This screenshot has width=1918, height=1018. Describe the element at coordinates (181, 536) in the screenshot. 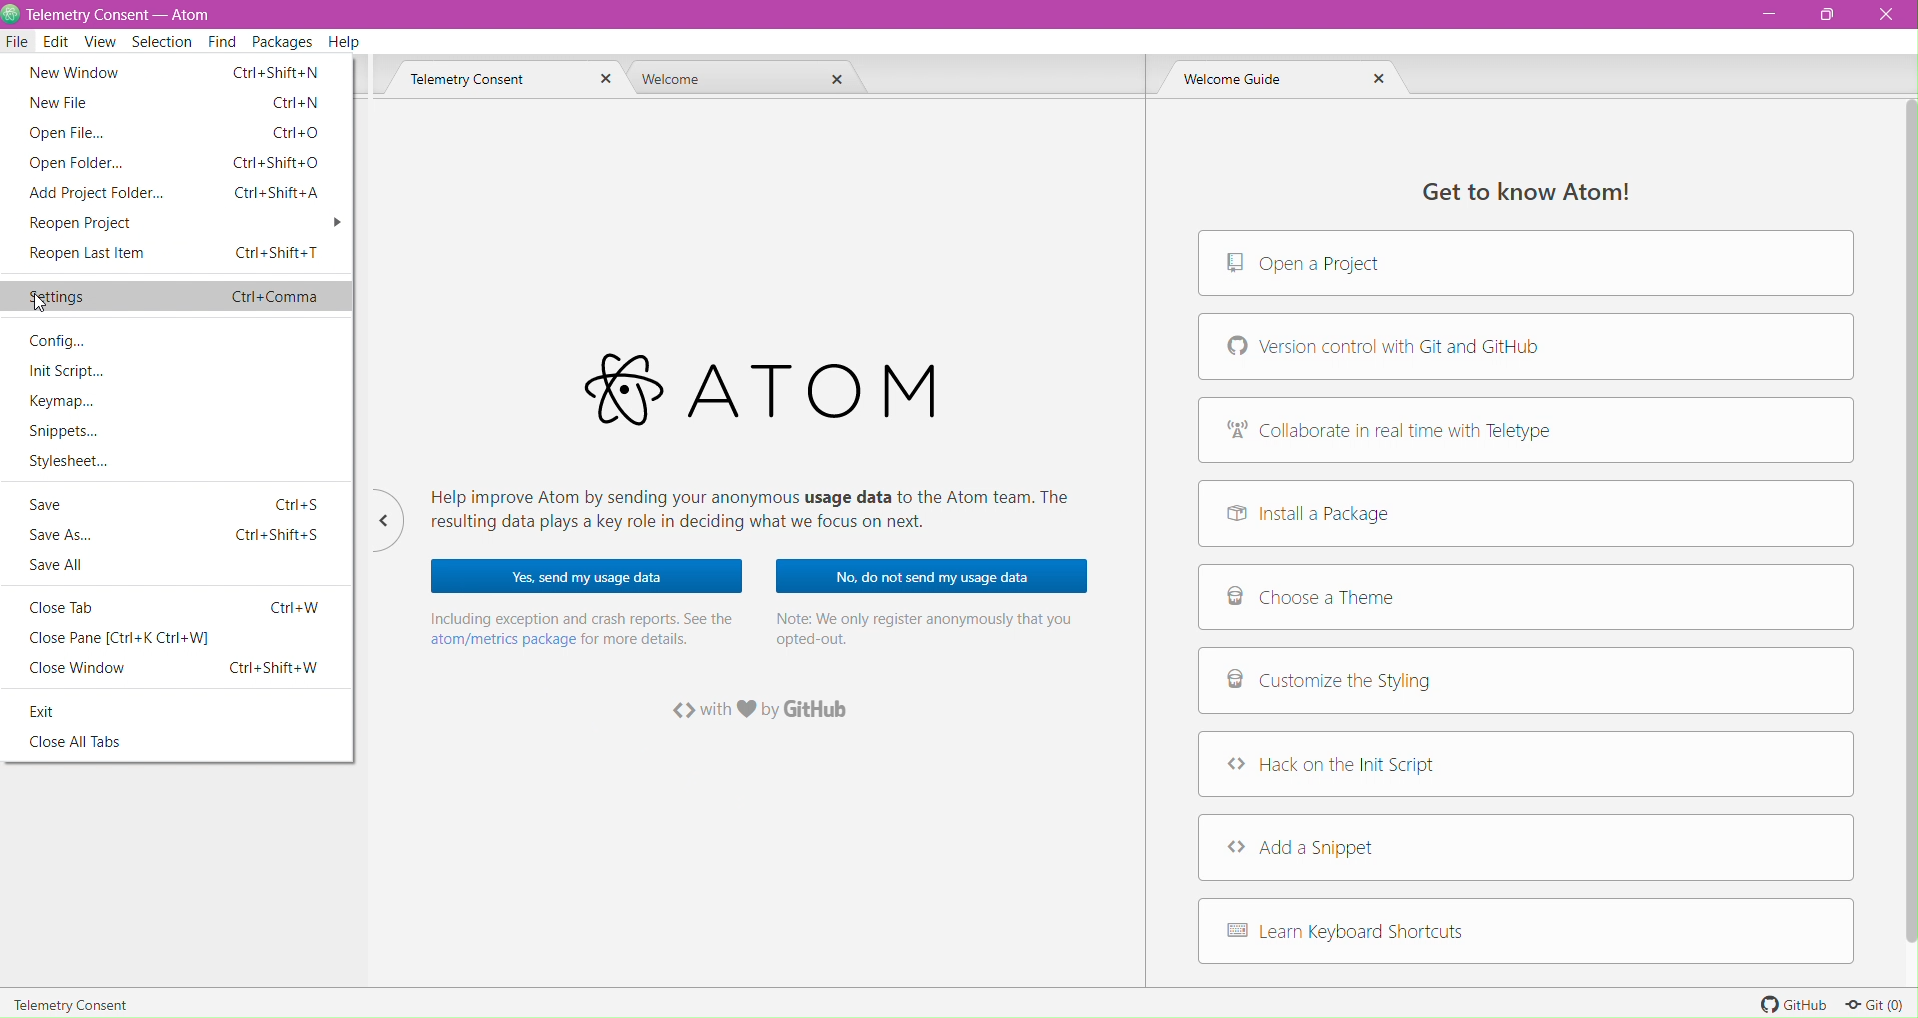

I see `Save As` at that location.